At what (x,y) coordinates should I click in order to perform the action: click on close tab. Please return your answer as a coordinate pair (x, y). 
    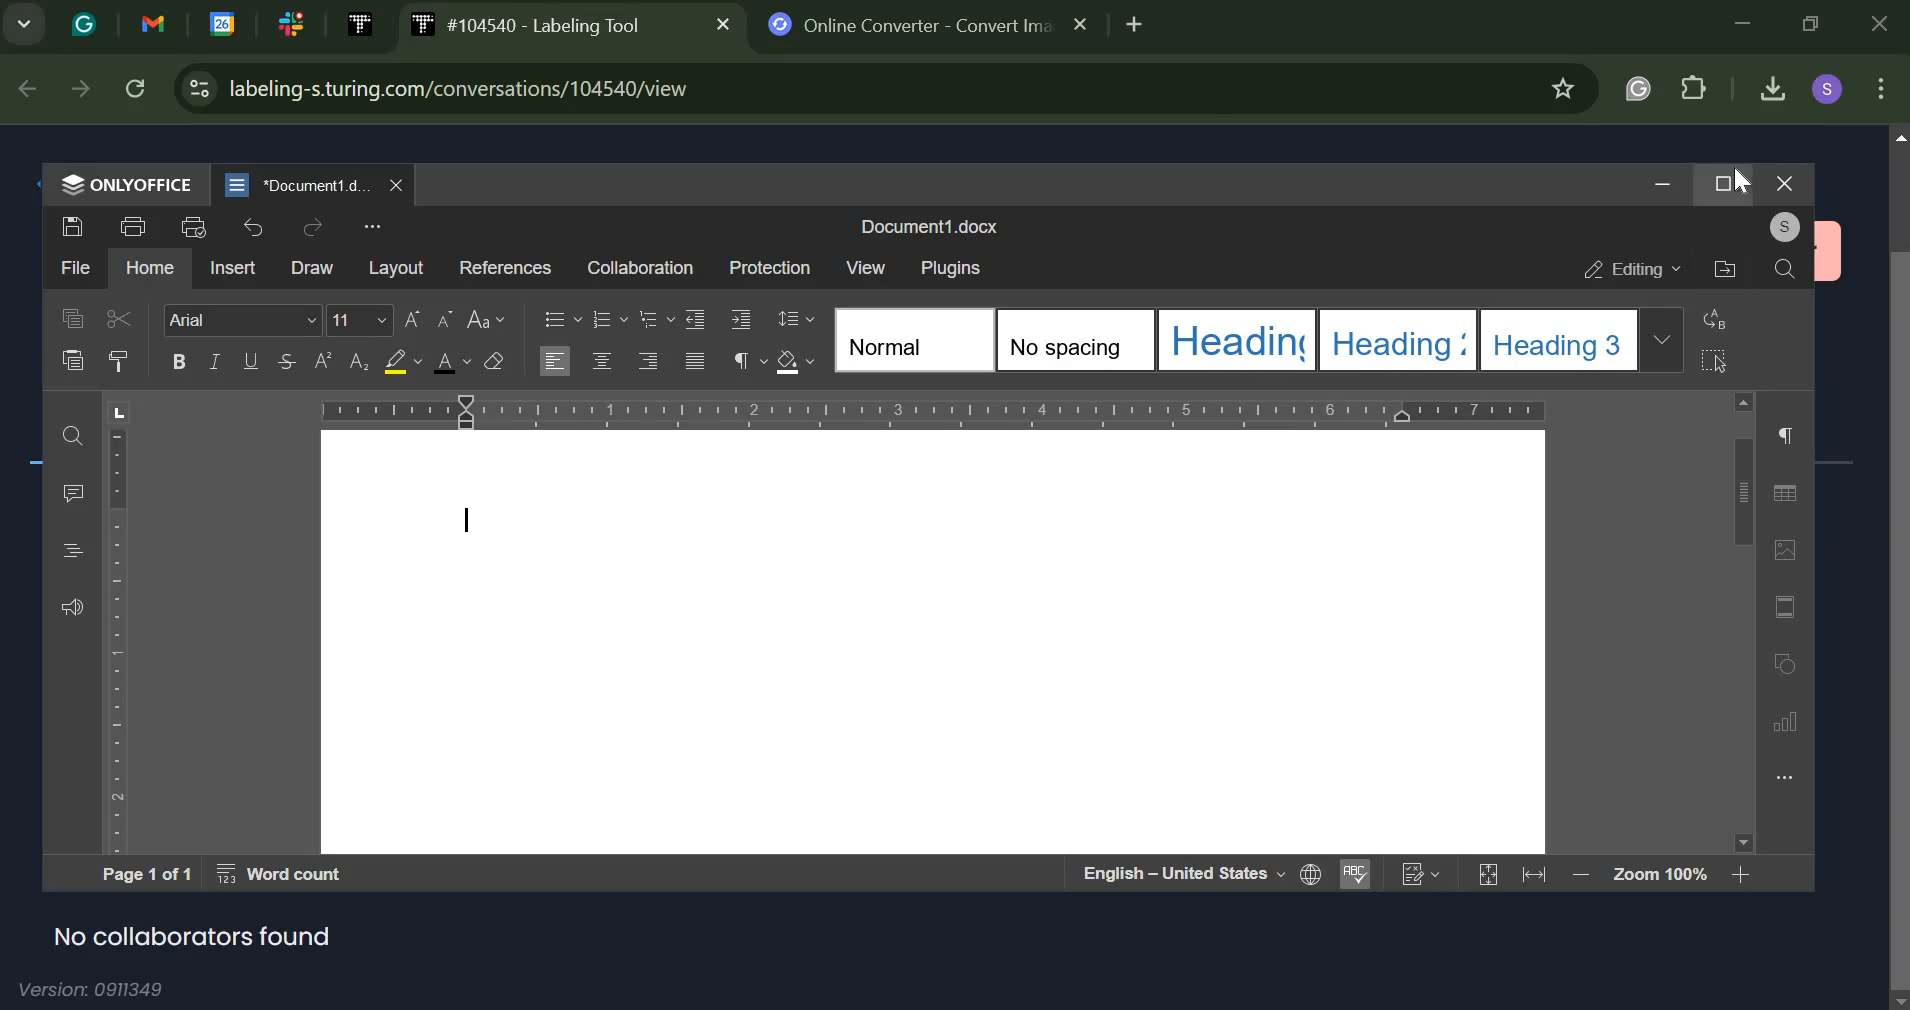
    Looking at the image, I should click on (397, 184).